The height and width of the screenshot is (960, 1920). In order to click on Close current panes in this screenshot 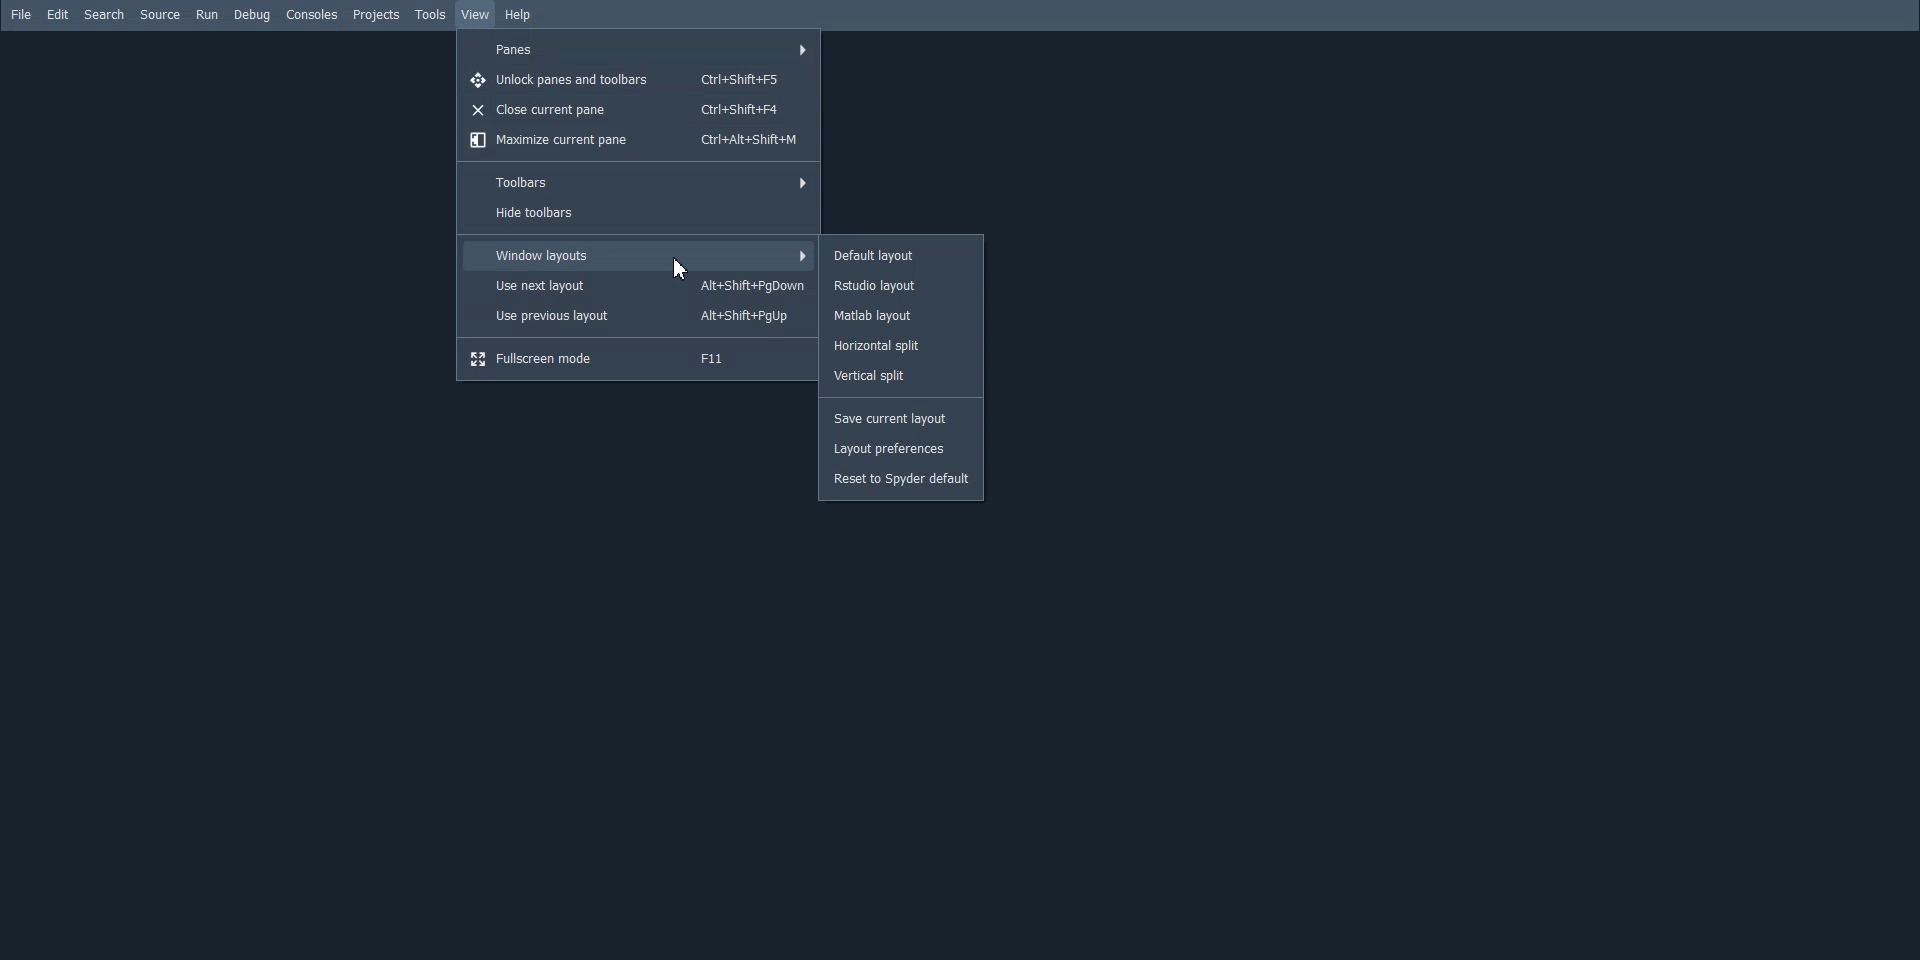, I will do `click(635, 110)`.